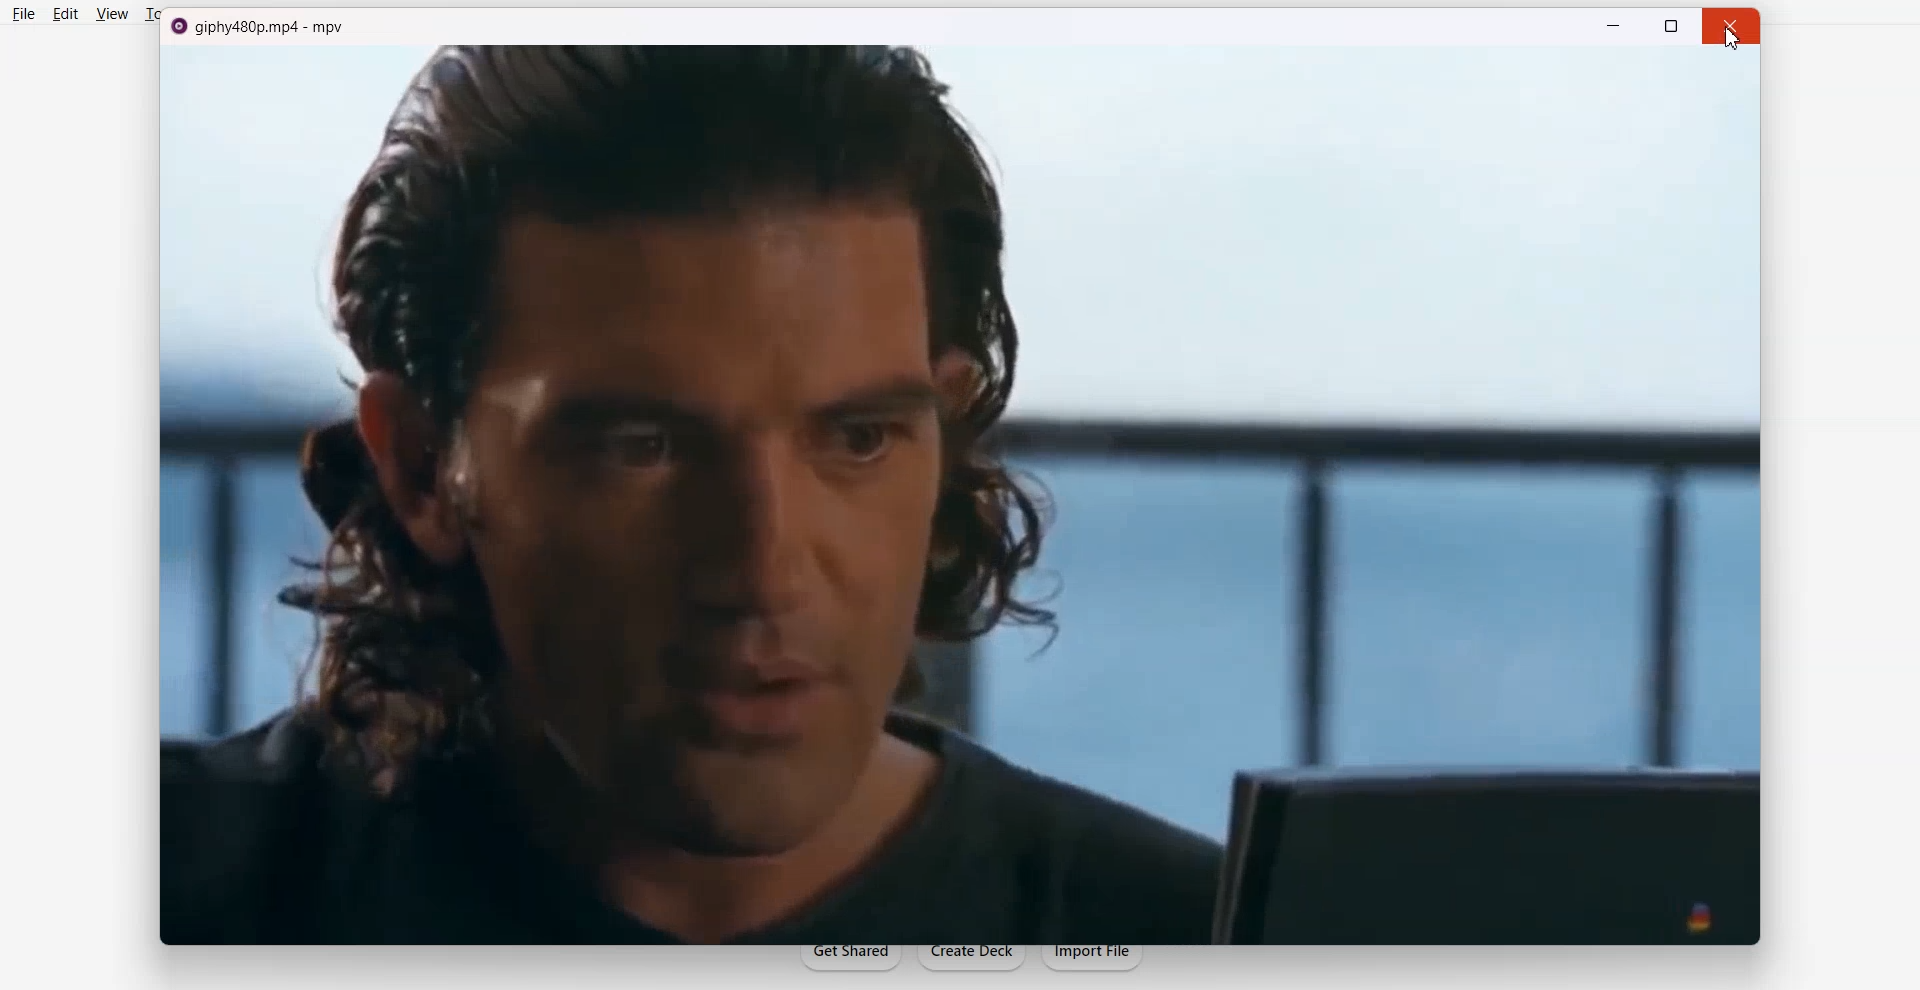  What do you see at coordinates (260, 28) in the screenshot?
I see `© giphy480p.mp4 - mpv` at bounding box center [260, 28].